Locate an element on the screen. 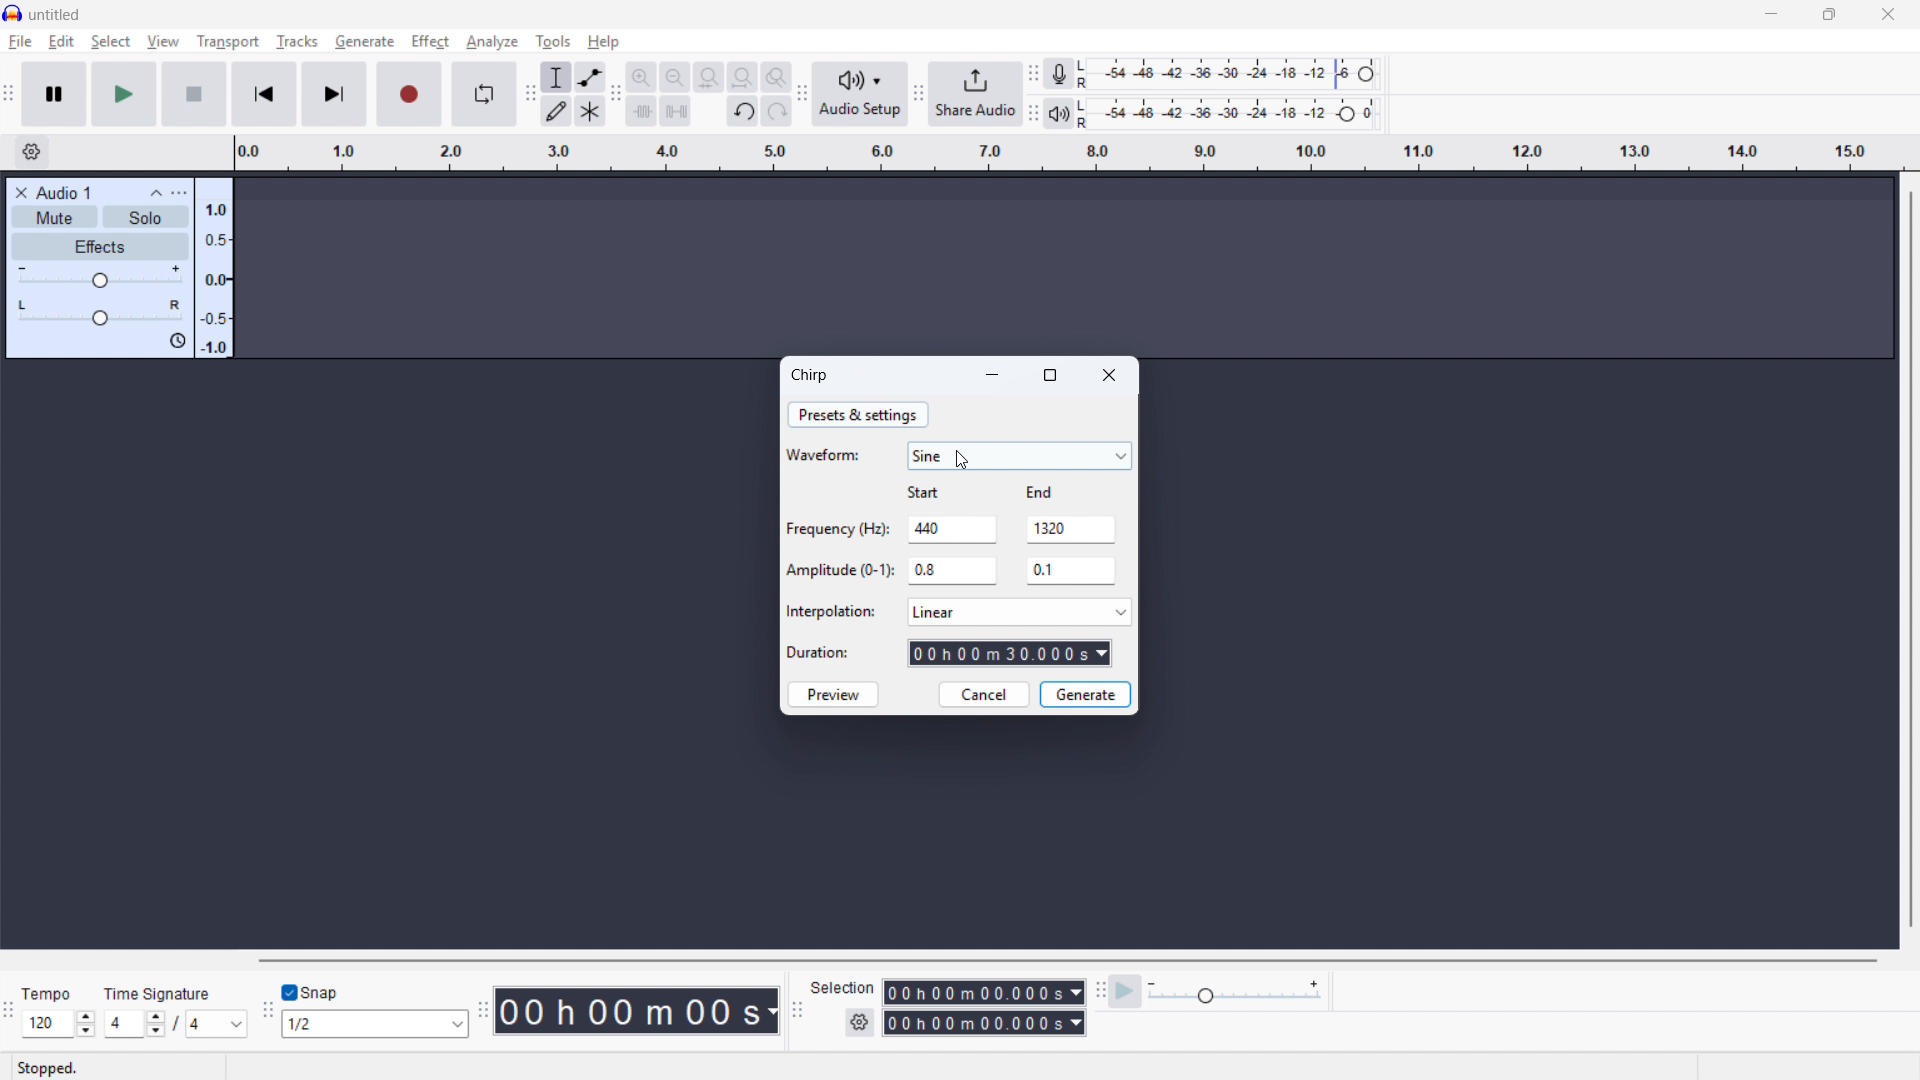 The width and height of the screenshot is (1920, 1080). Effect  is located at coordinates (429, 41).